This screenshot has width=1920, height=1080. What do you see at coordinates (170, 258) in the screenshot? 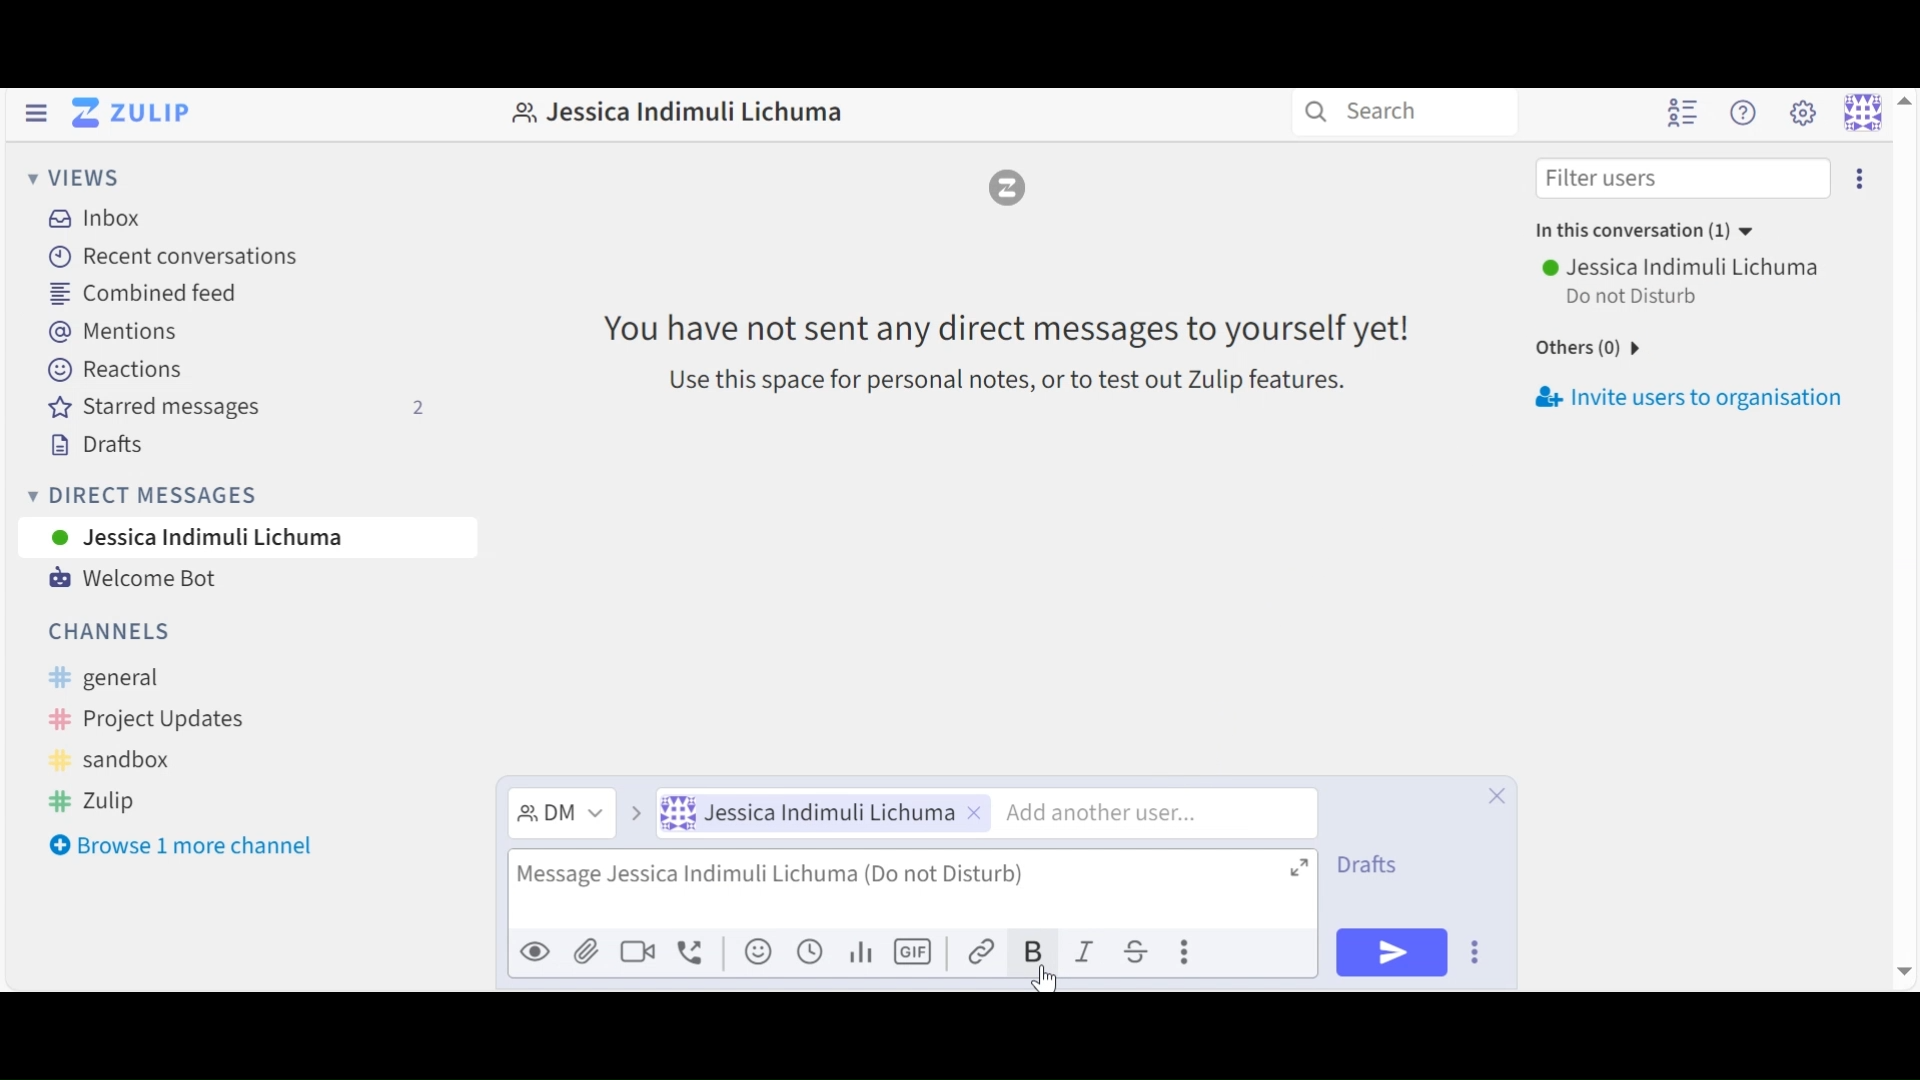
I see `Recent Conversations` at bounding box center [170, 258].